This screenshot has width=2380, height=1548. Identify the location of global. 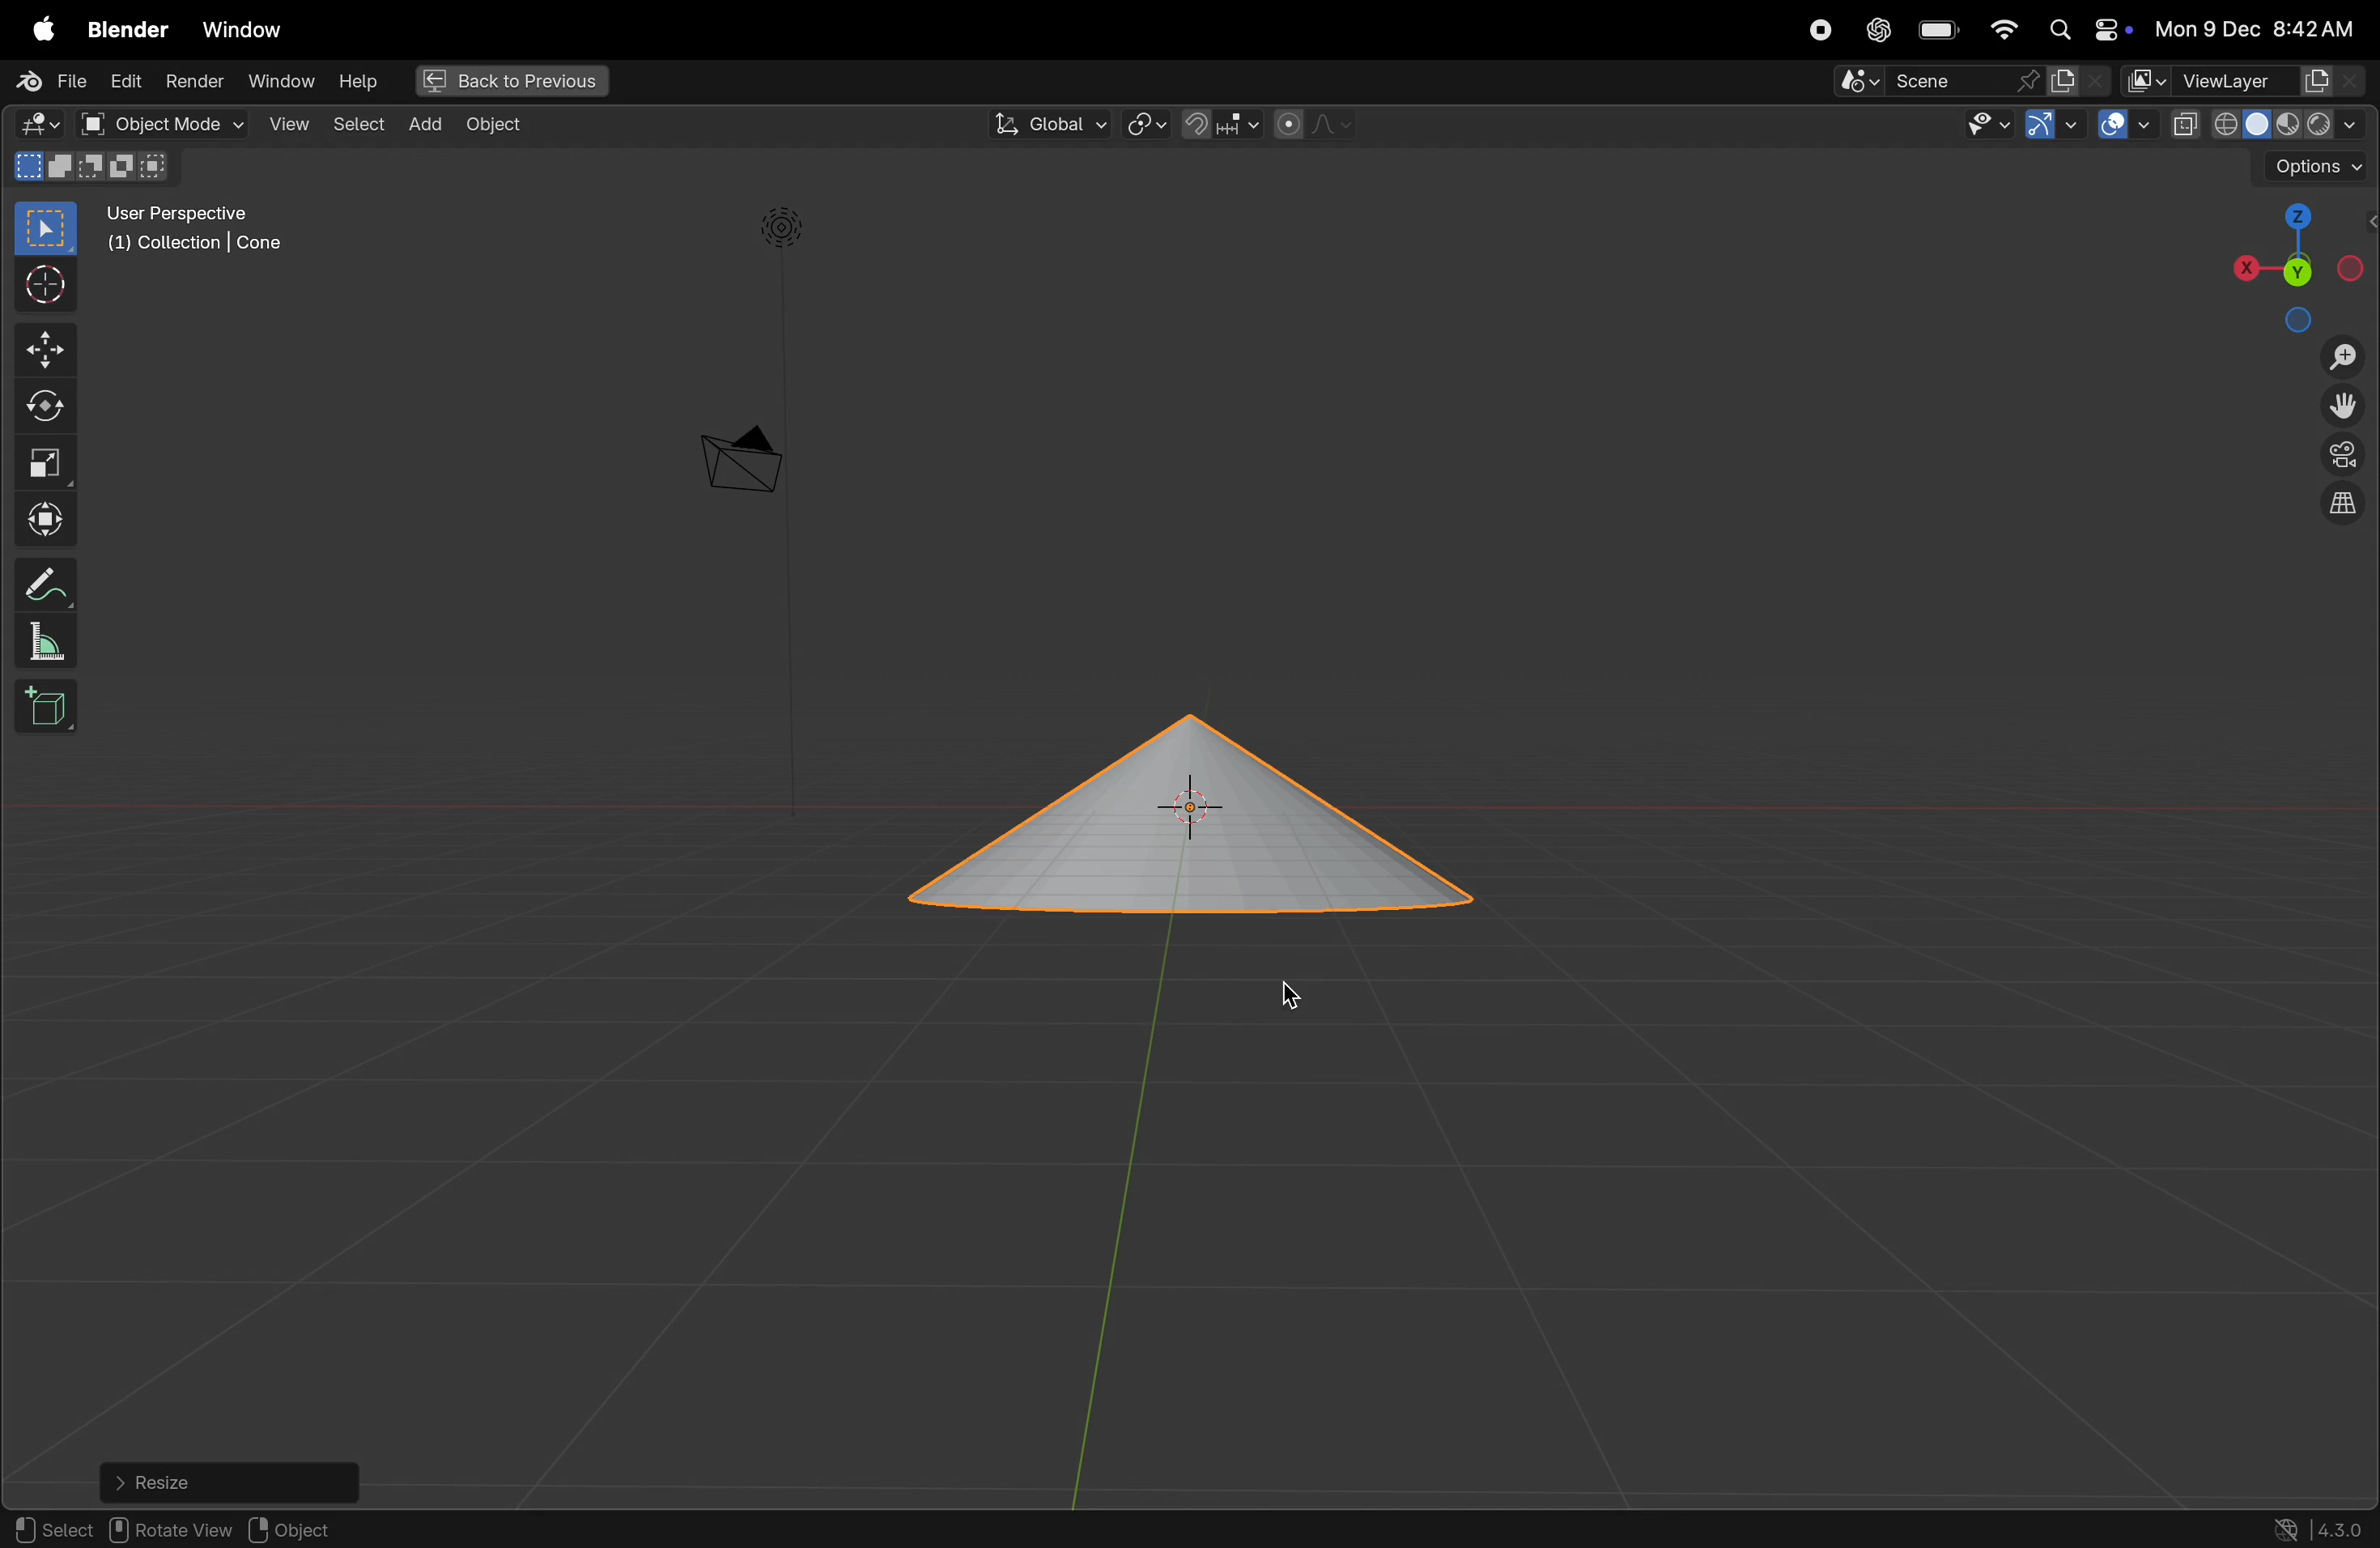
(1049, 124).